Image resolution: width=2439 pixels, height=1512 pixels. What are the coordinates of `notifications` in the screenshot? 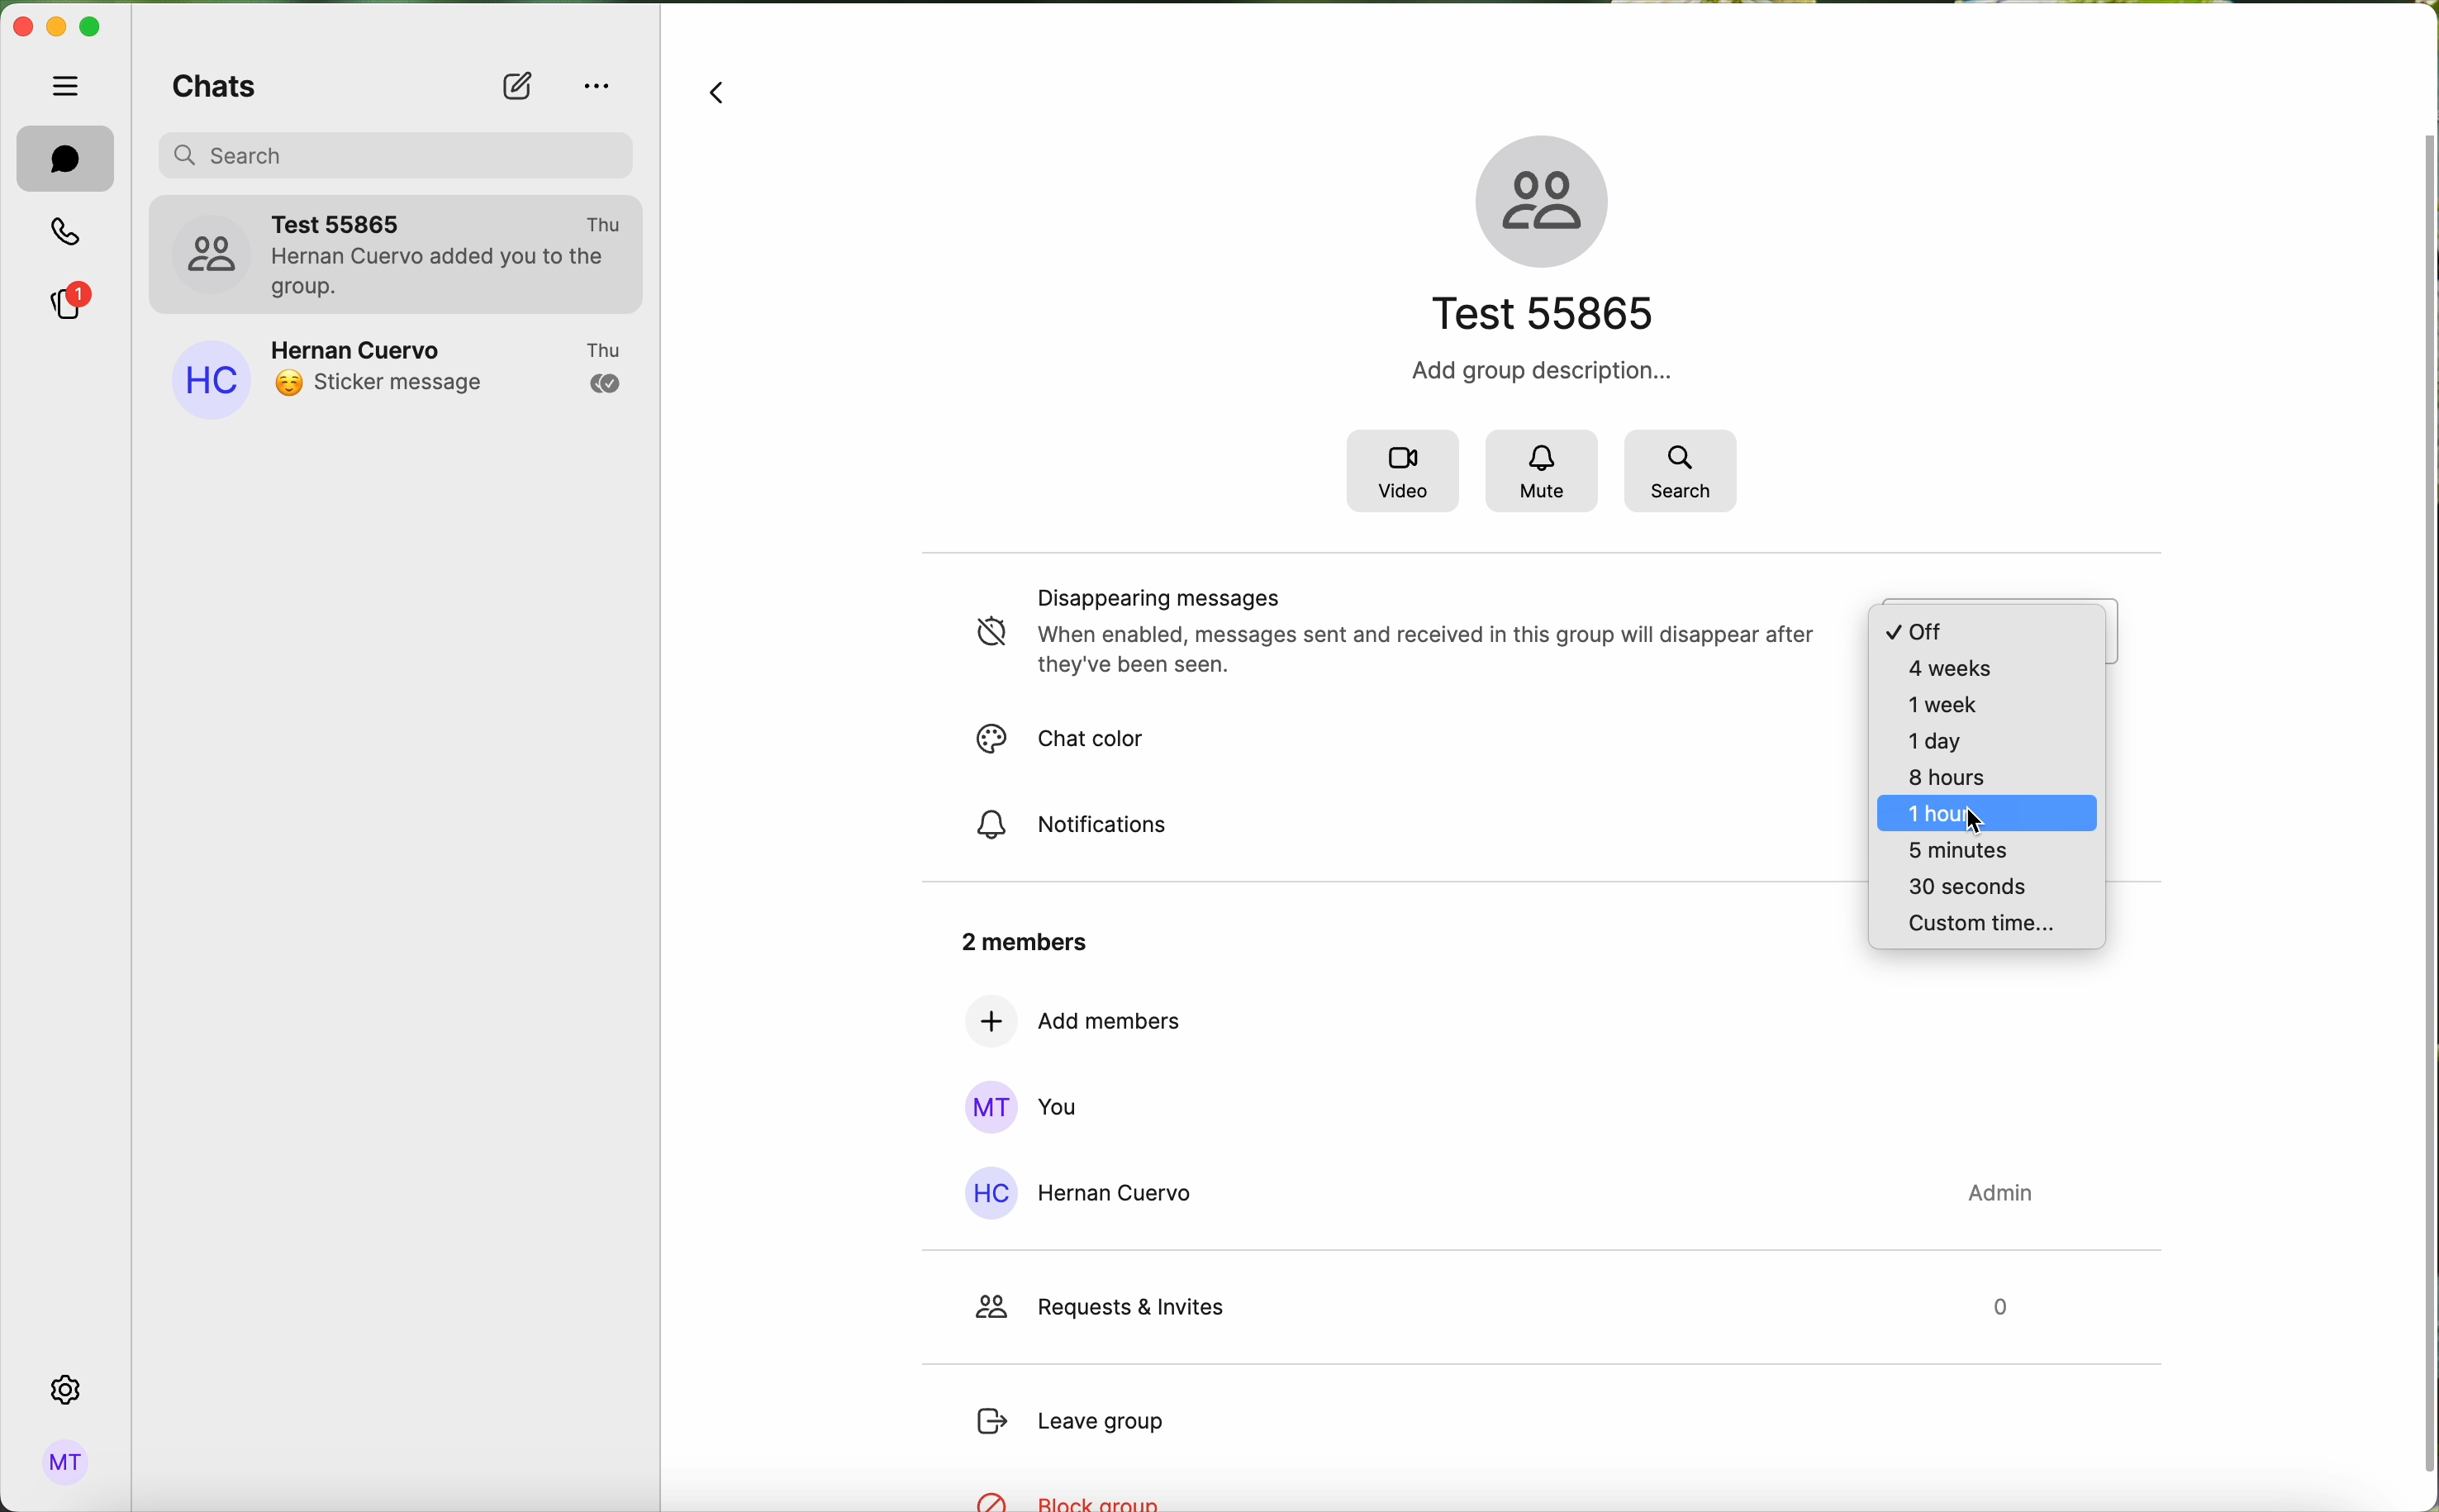 It's located at (1075, 825).